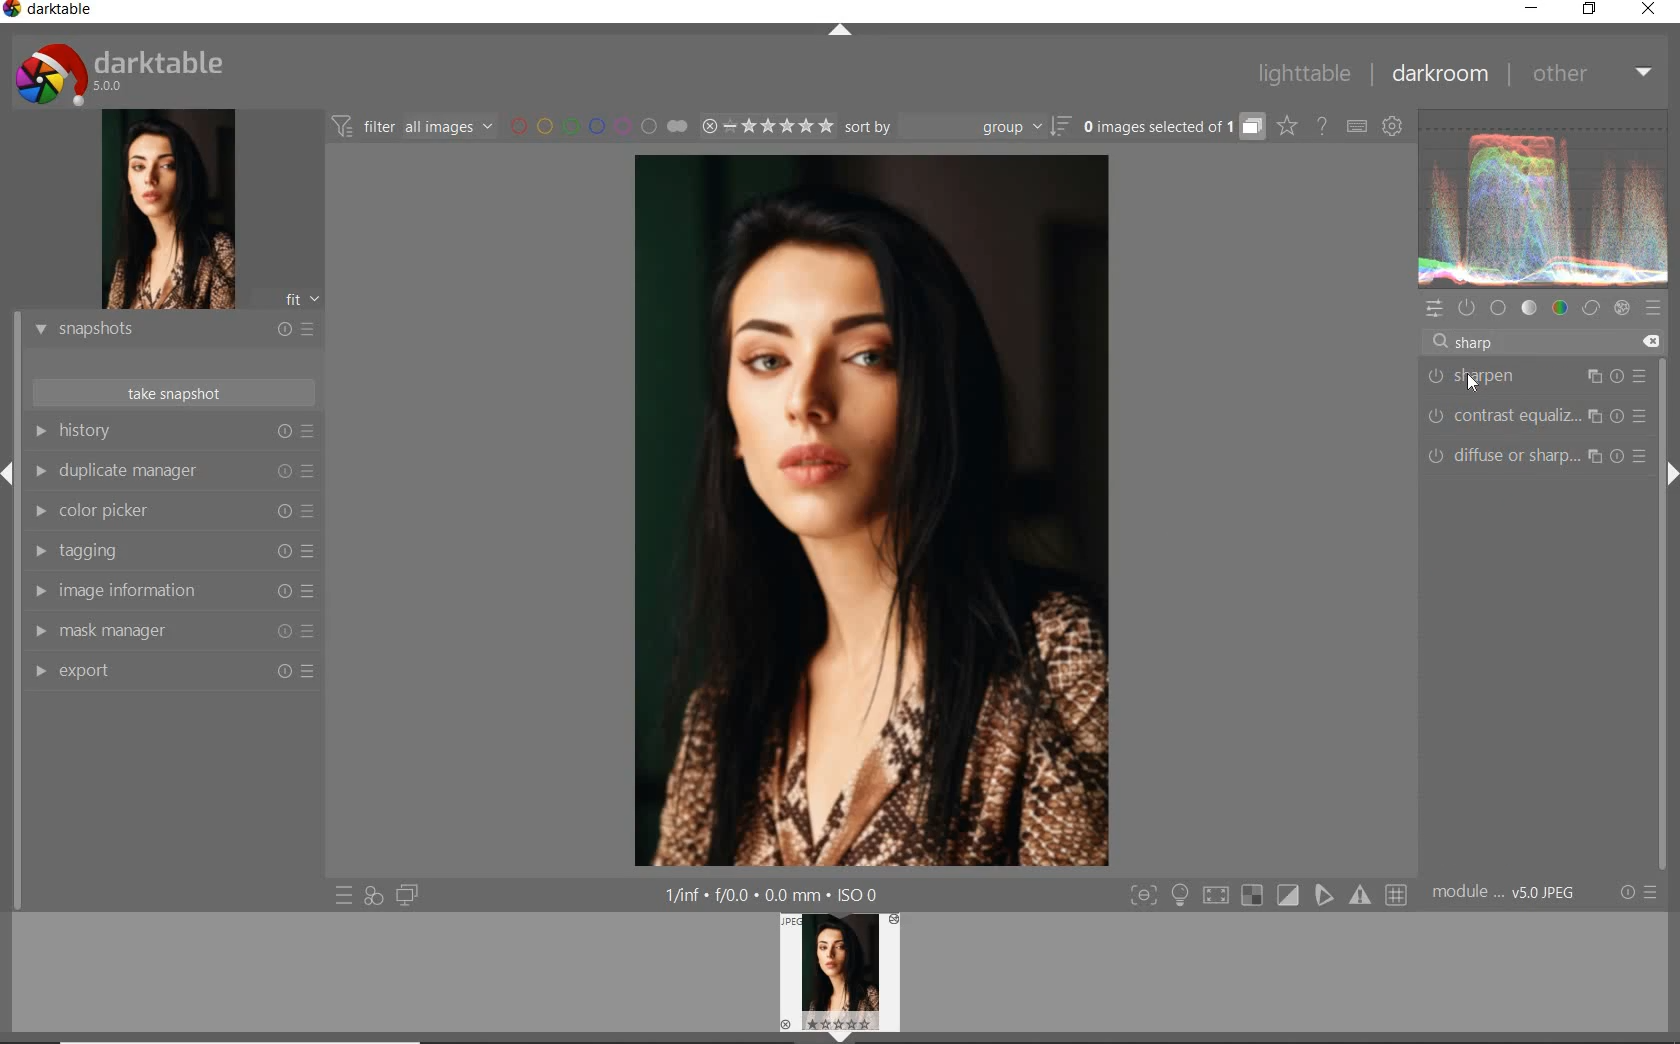 The image size is (1680, 1044). Describe the element at coordinates (1437, 311) in the screenshot. I see `quick access panel` at that location.